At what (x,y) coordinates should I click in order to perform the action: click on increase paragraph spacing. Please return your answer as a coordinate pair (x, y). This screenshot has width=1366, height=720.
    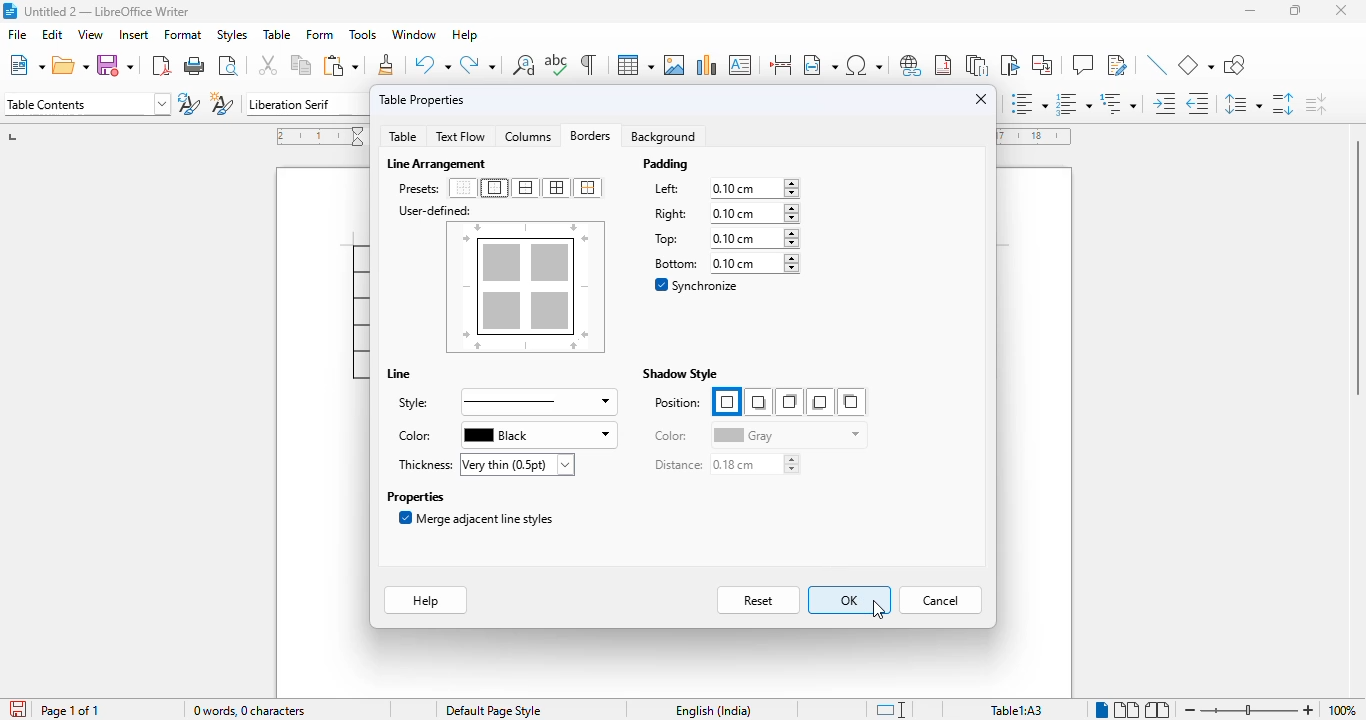
    Looking at the image, I should click on (1282, 104).